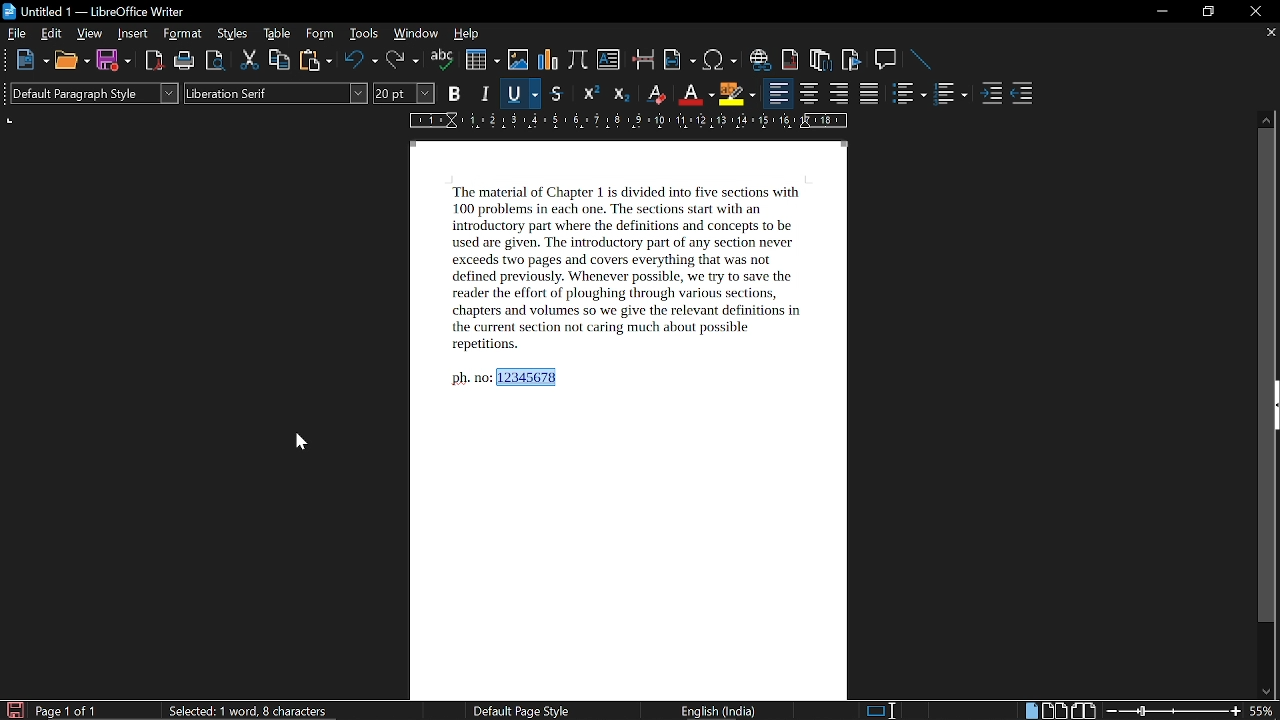 This screenshot has width=1280, height=720. Describe the element at coordinates (1270, 33) in the screenshot. I see `close current tab` at that location.